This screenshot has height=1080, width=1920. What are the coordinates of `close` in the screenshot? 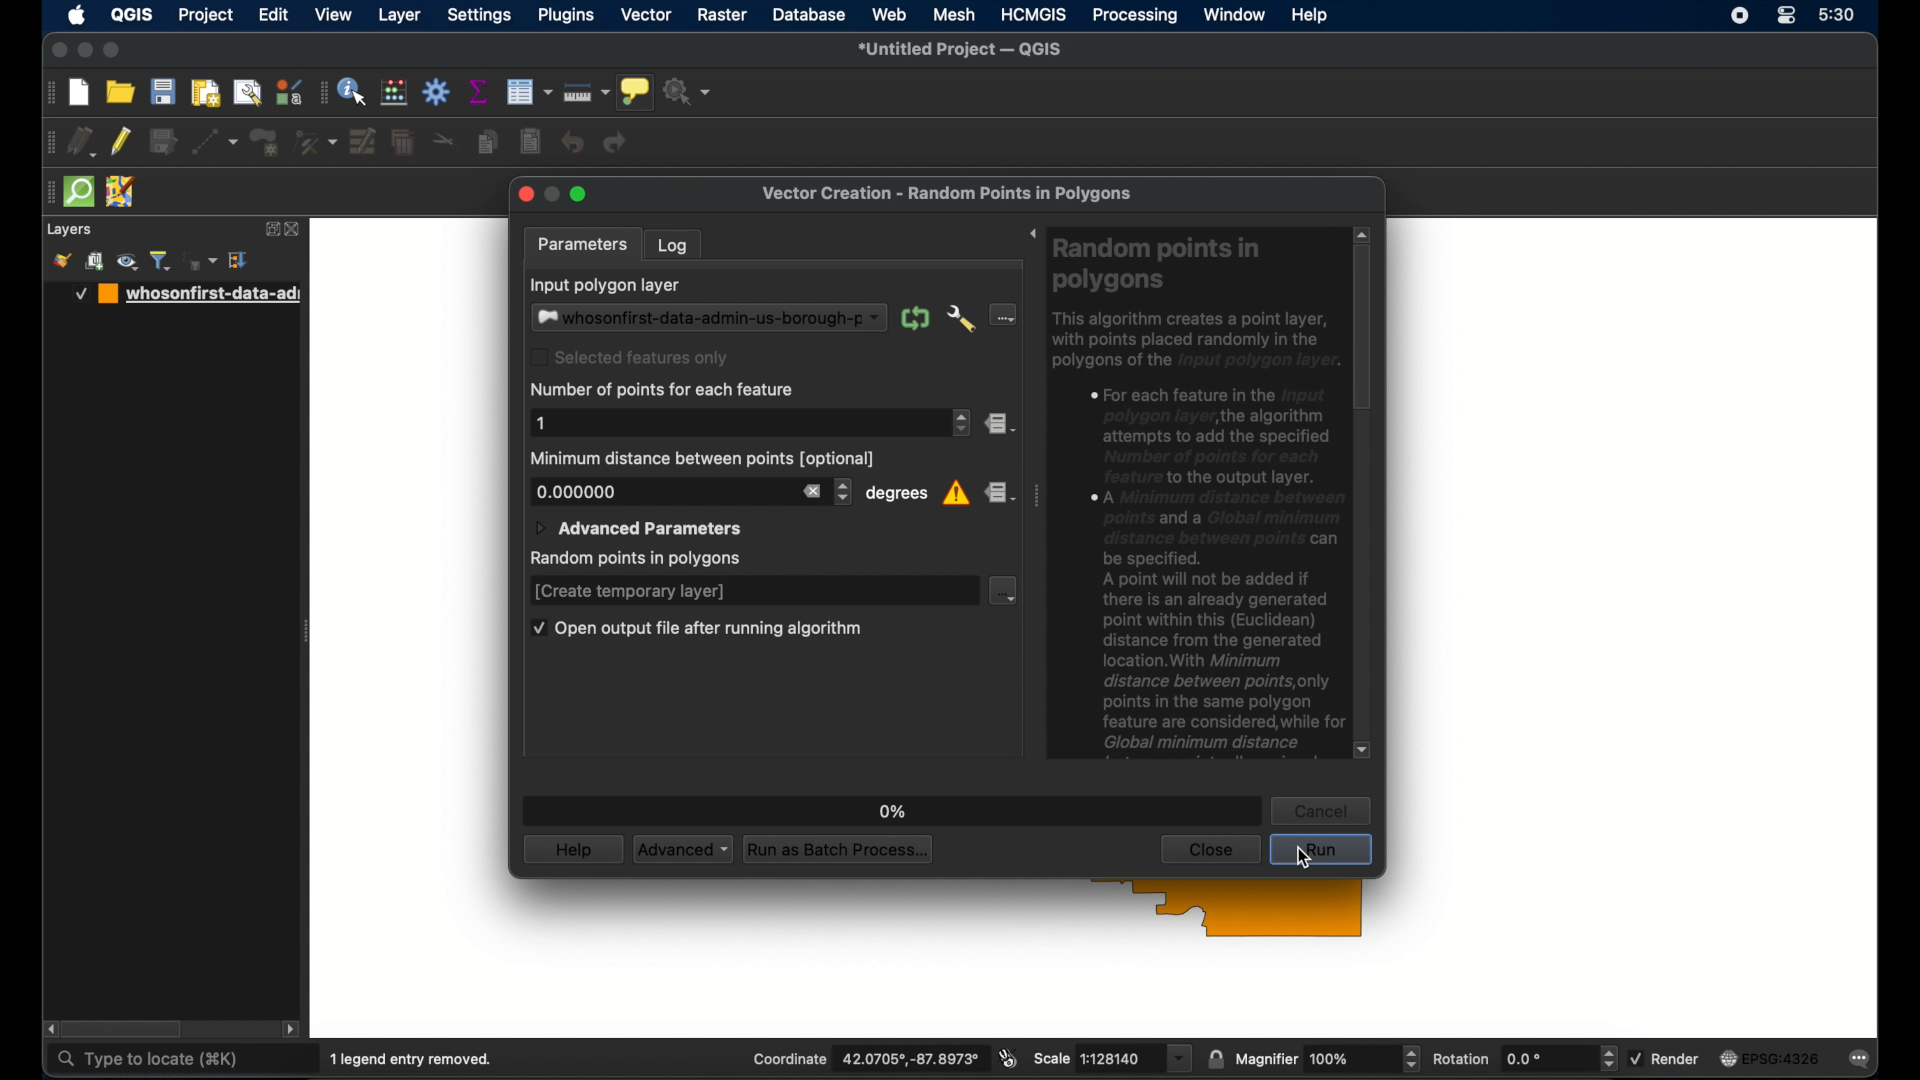 It's located at (57, 51).